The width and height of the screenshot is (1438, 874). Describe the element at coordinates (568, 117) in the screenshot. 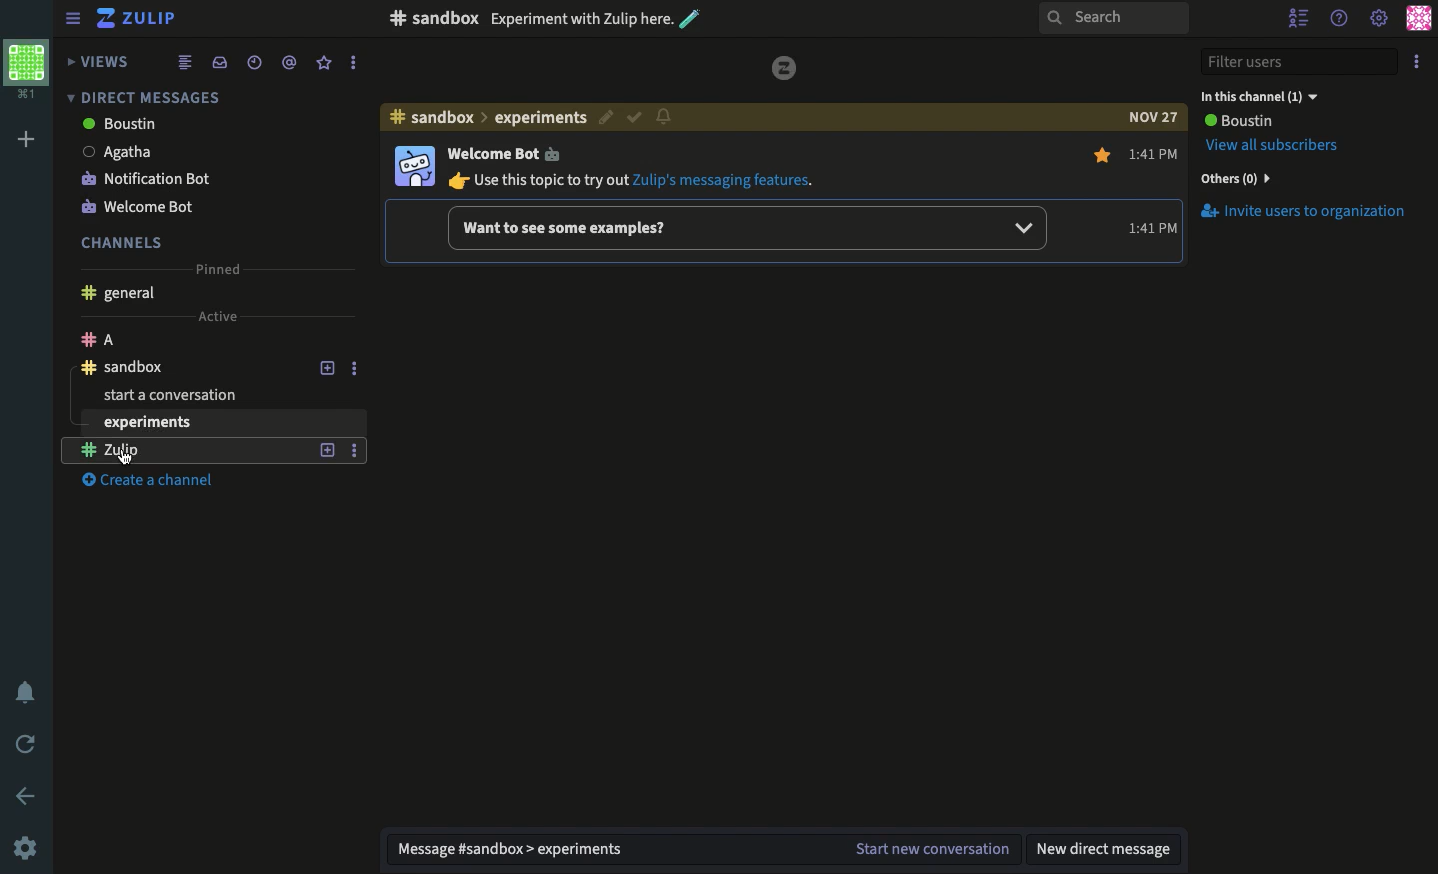

I see `Topic` at that location.